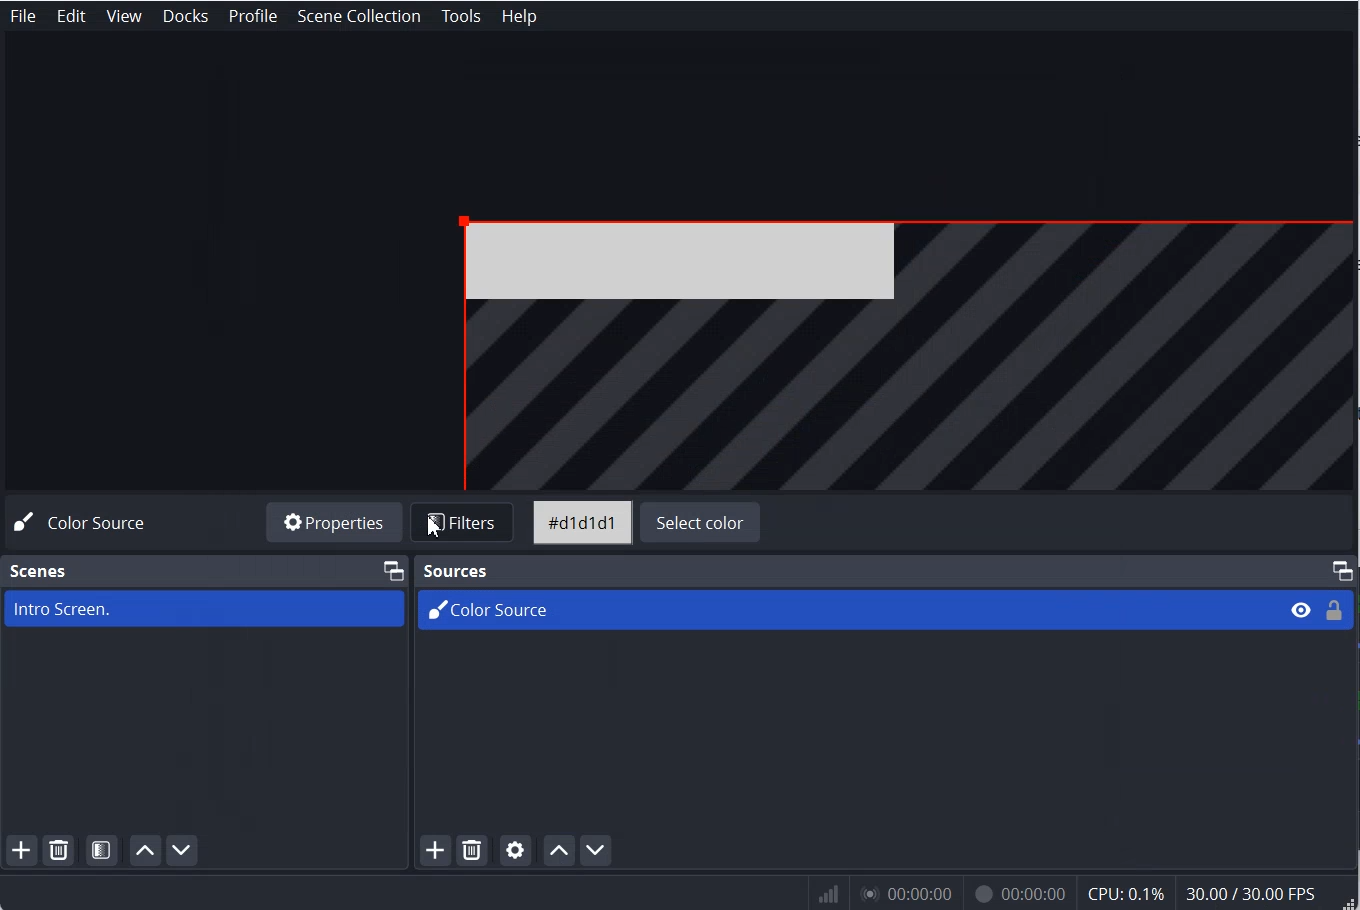  I want to click on Lock, so click(1334, 610).